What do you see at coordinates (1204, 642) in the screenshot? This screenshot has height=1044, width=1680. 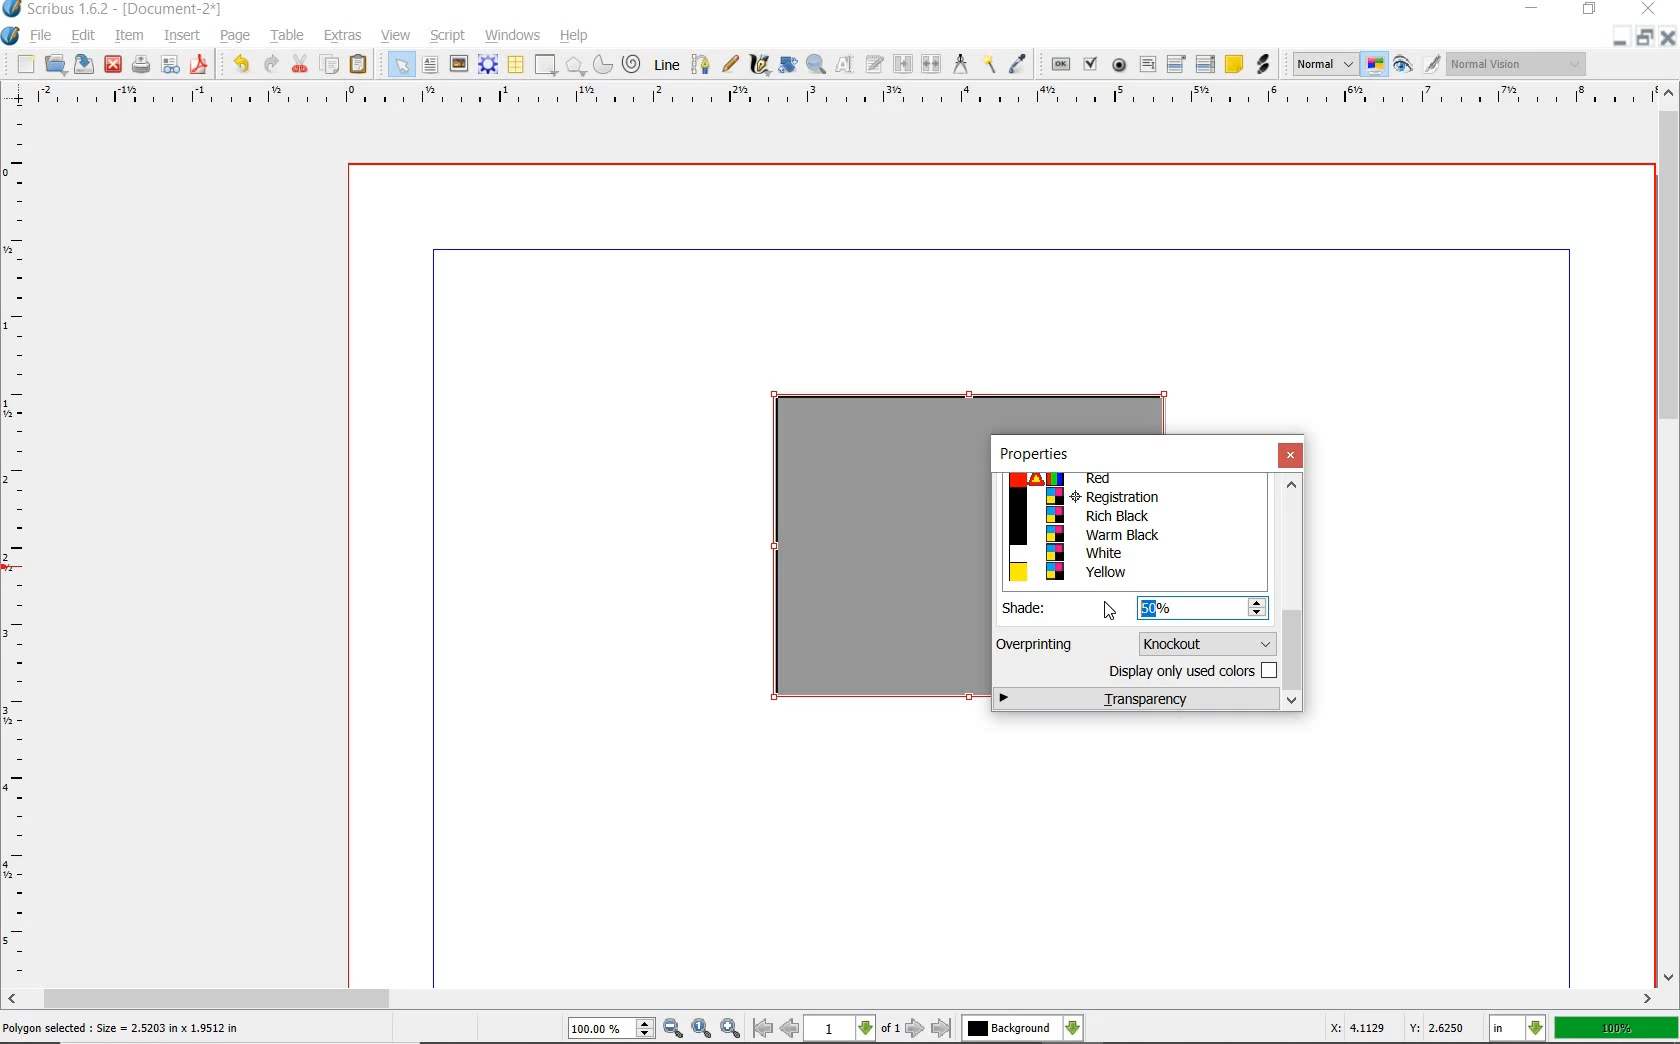 I see `knockout` at bounding box center [1204, 642].